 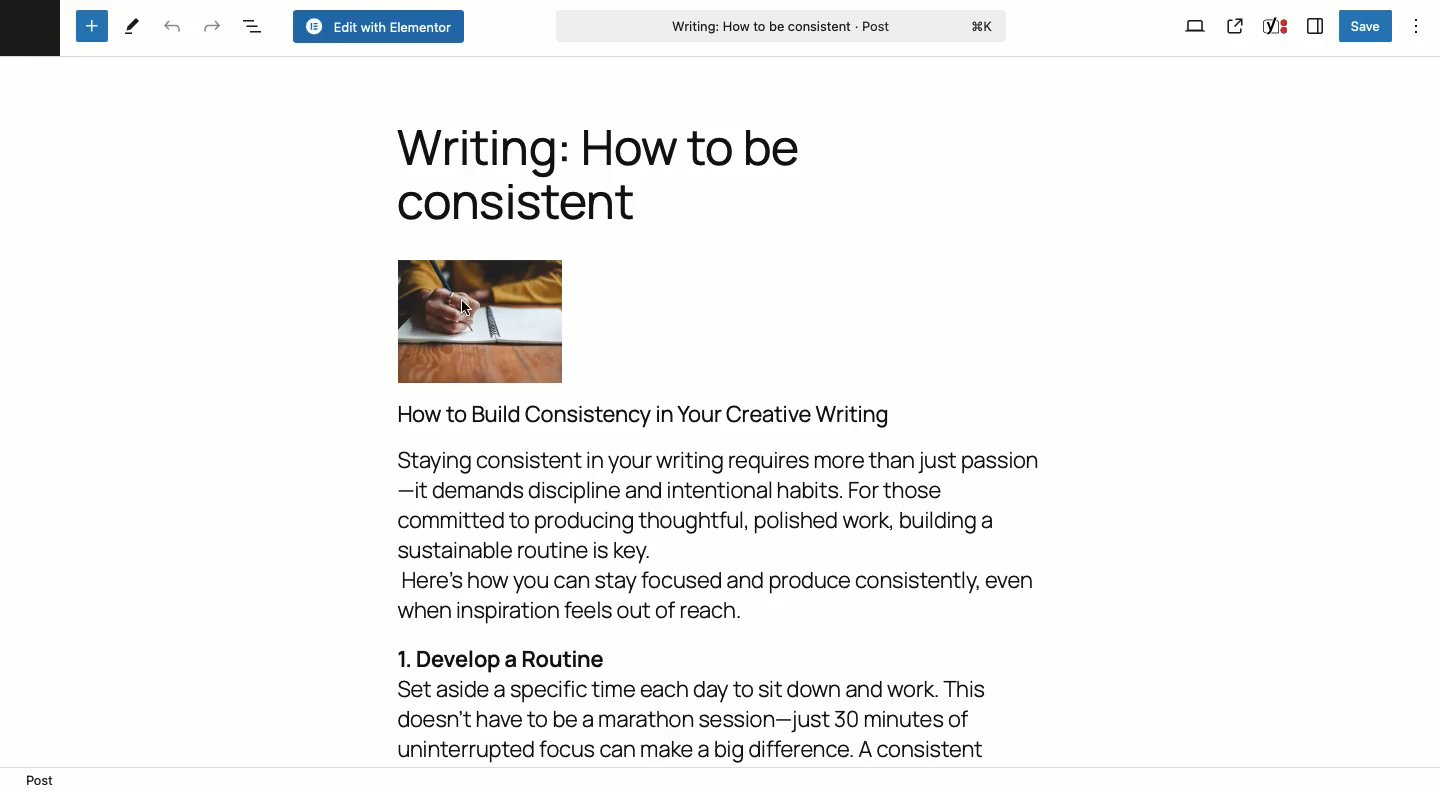 What do you see at coordinates (784, 27) in the screenshot?
I see `Writing: How to be consistent - Post ` at bounding box center [784, 27].